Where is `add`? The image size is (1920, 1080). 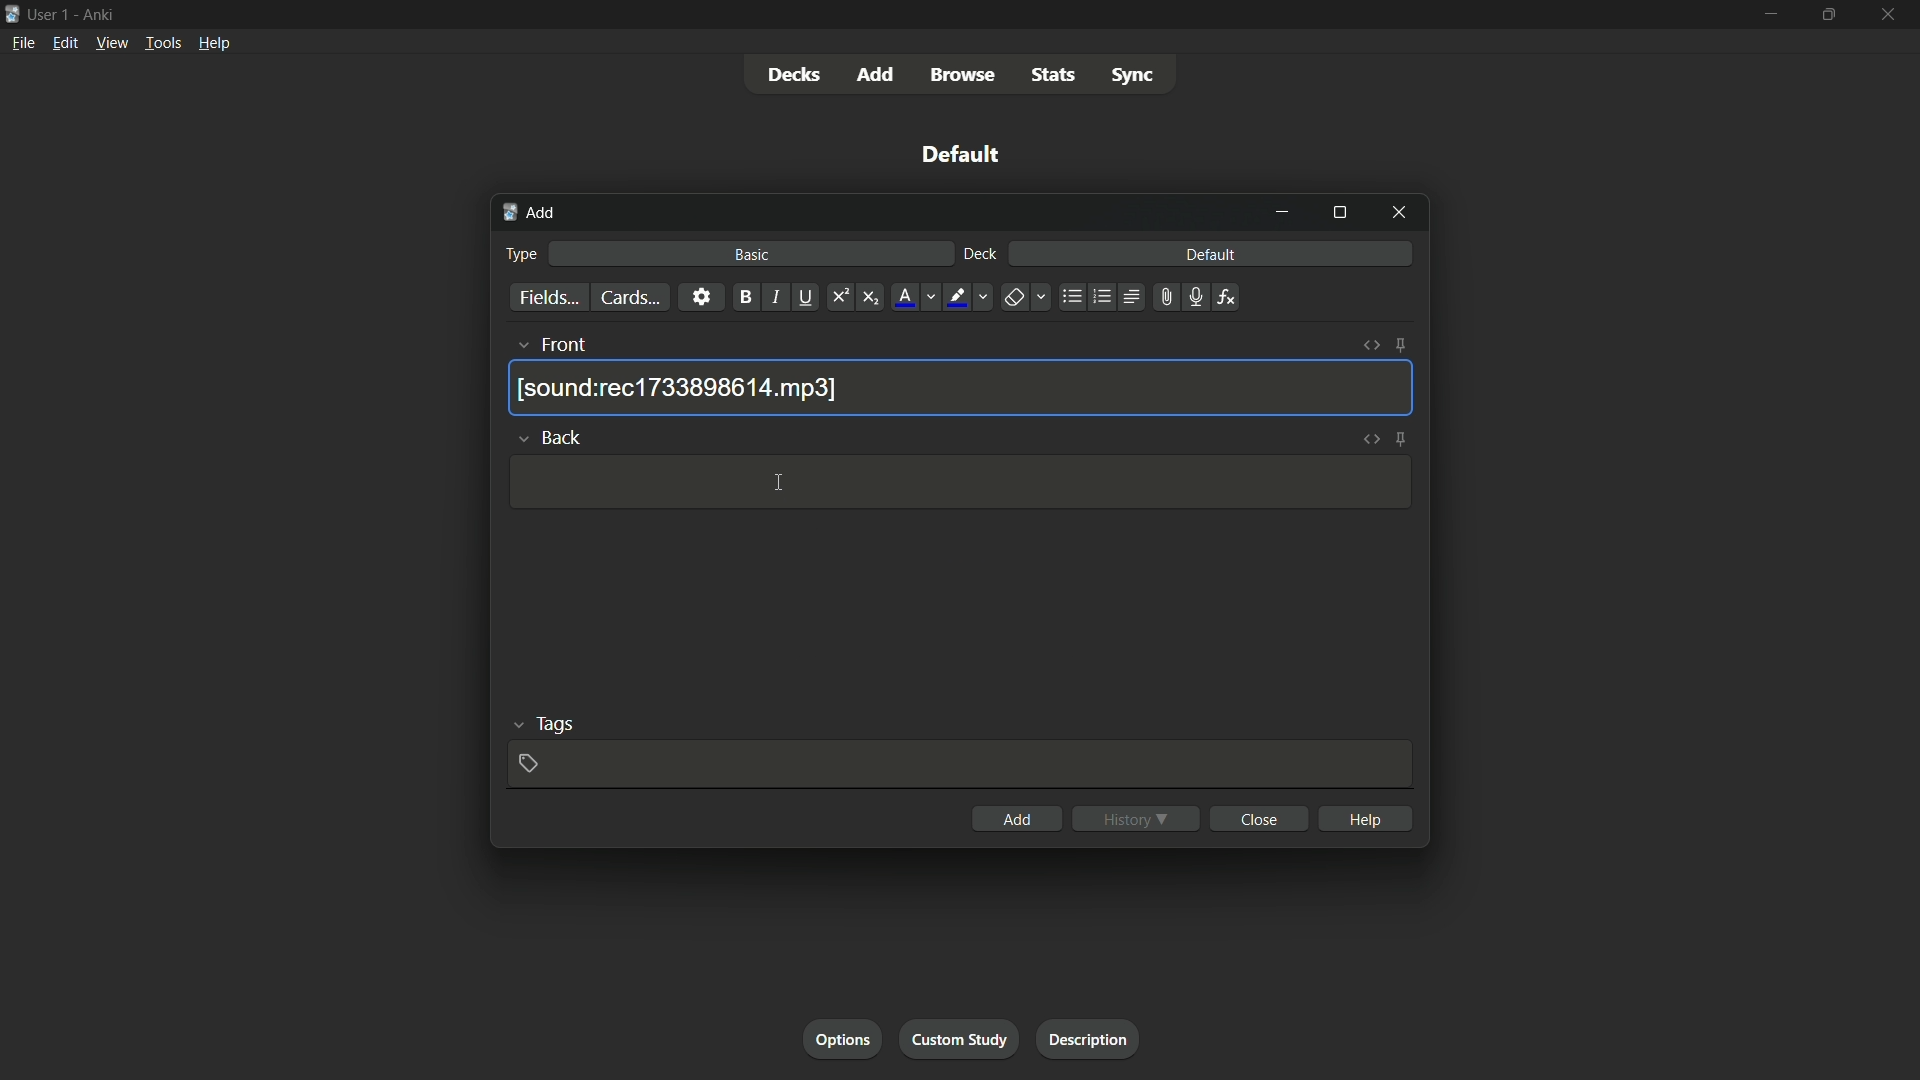
add is located at coordinates (1015, 819).